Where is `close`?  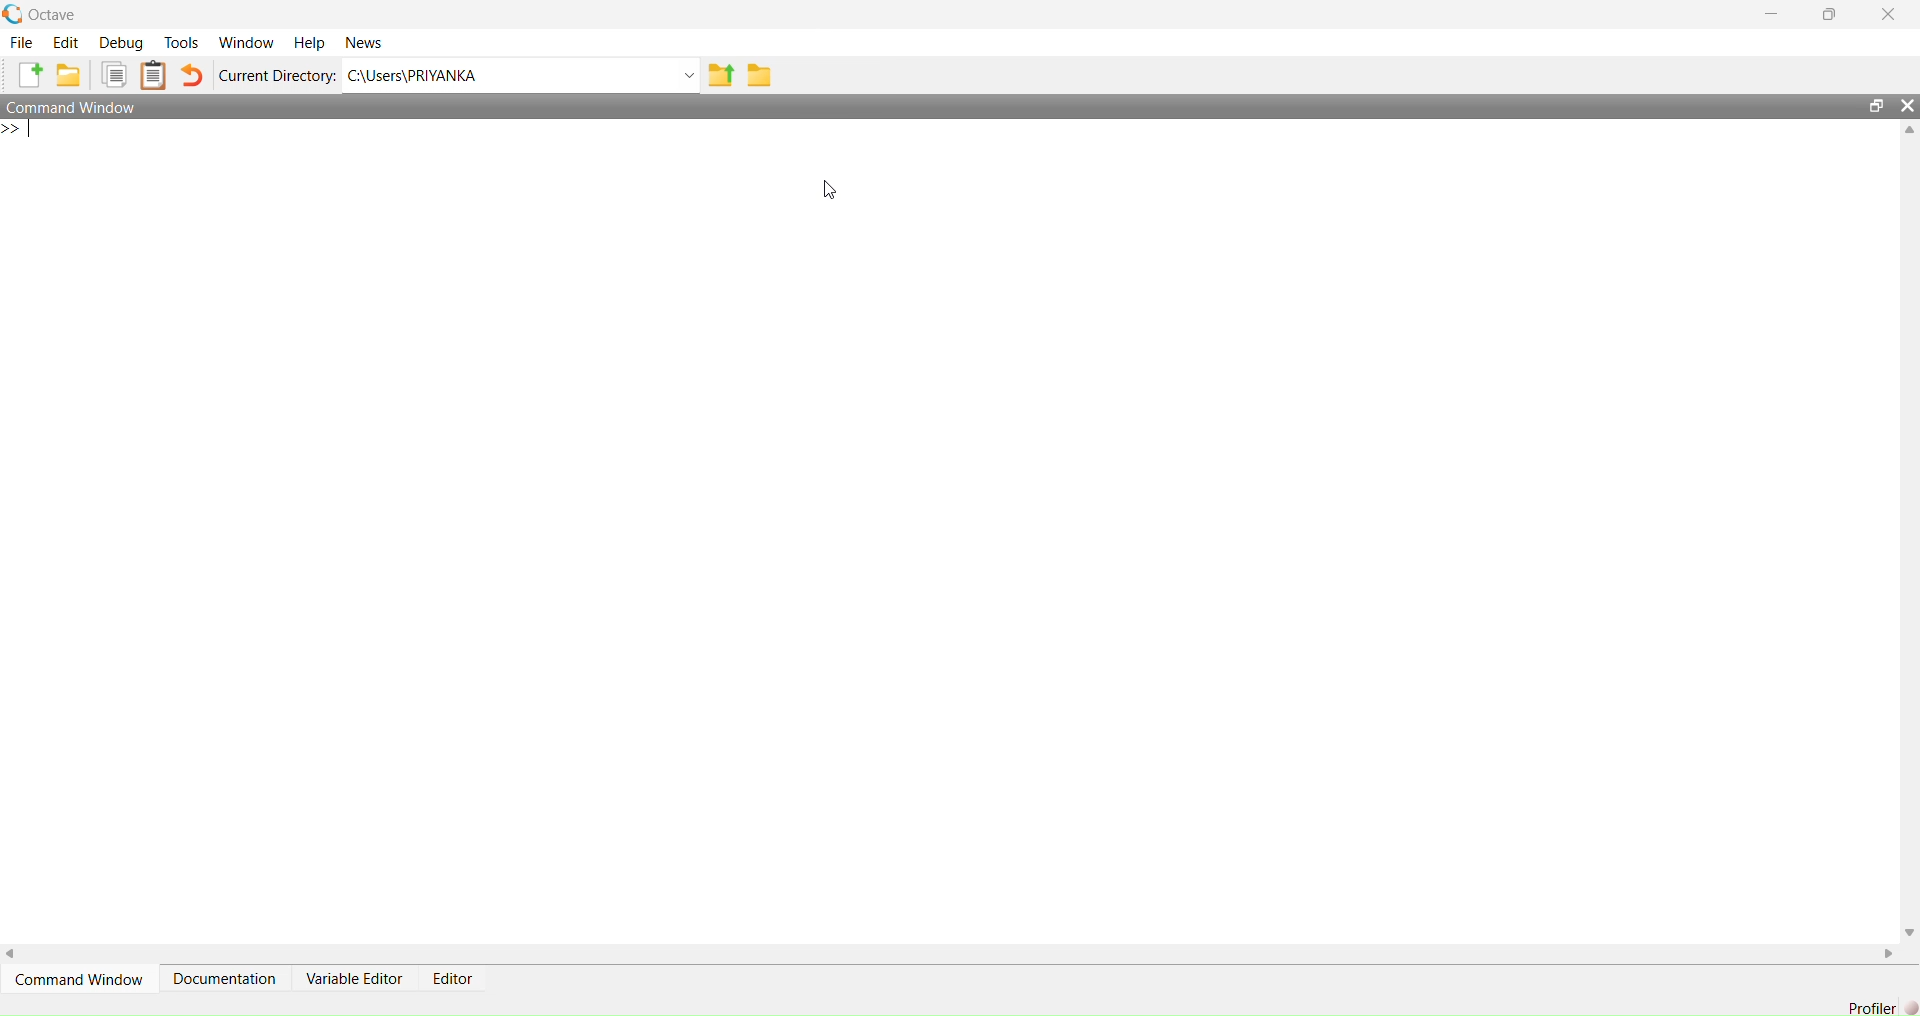
close is located at coordinates (1908, 106).